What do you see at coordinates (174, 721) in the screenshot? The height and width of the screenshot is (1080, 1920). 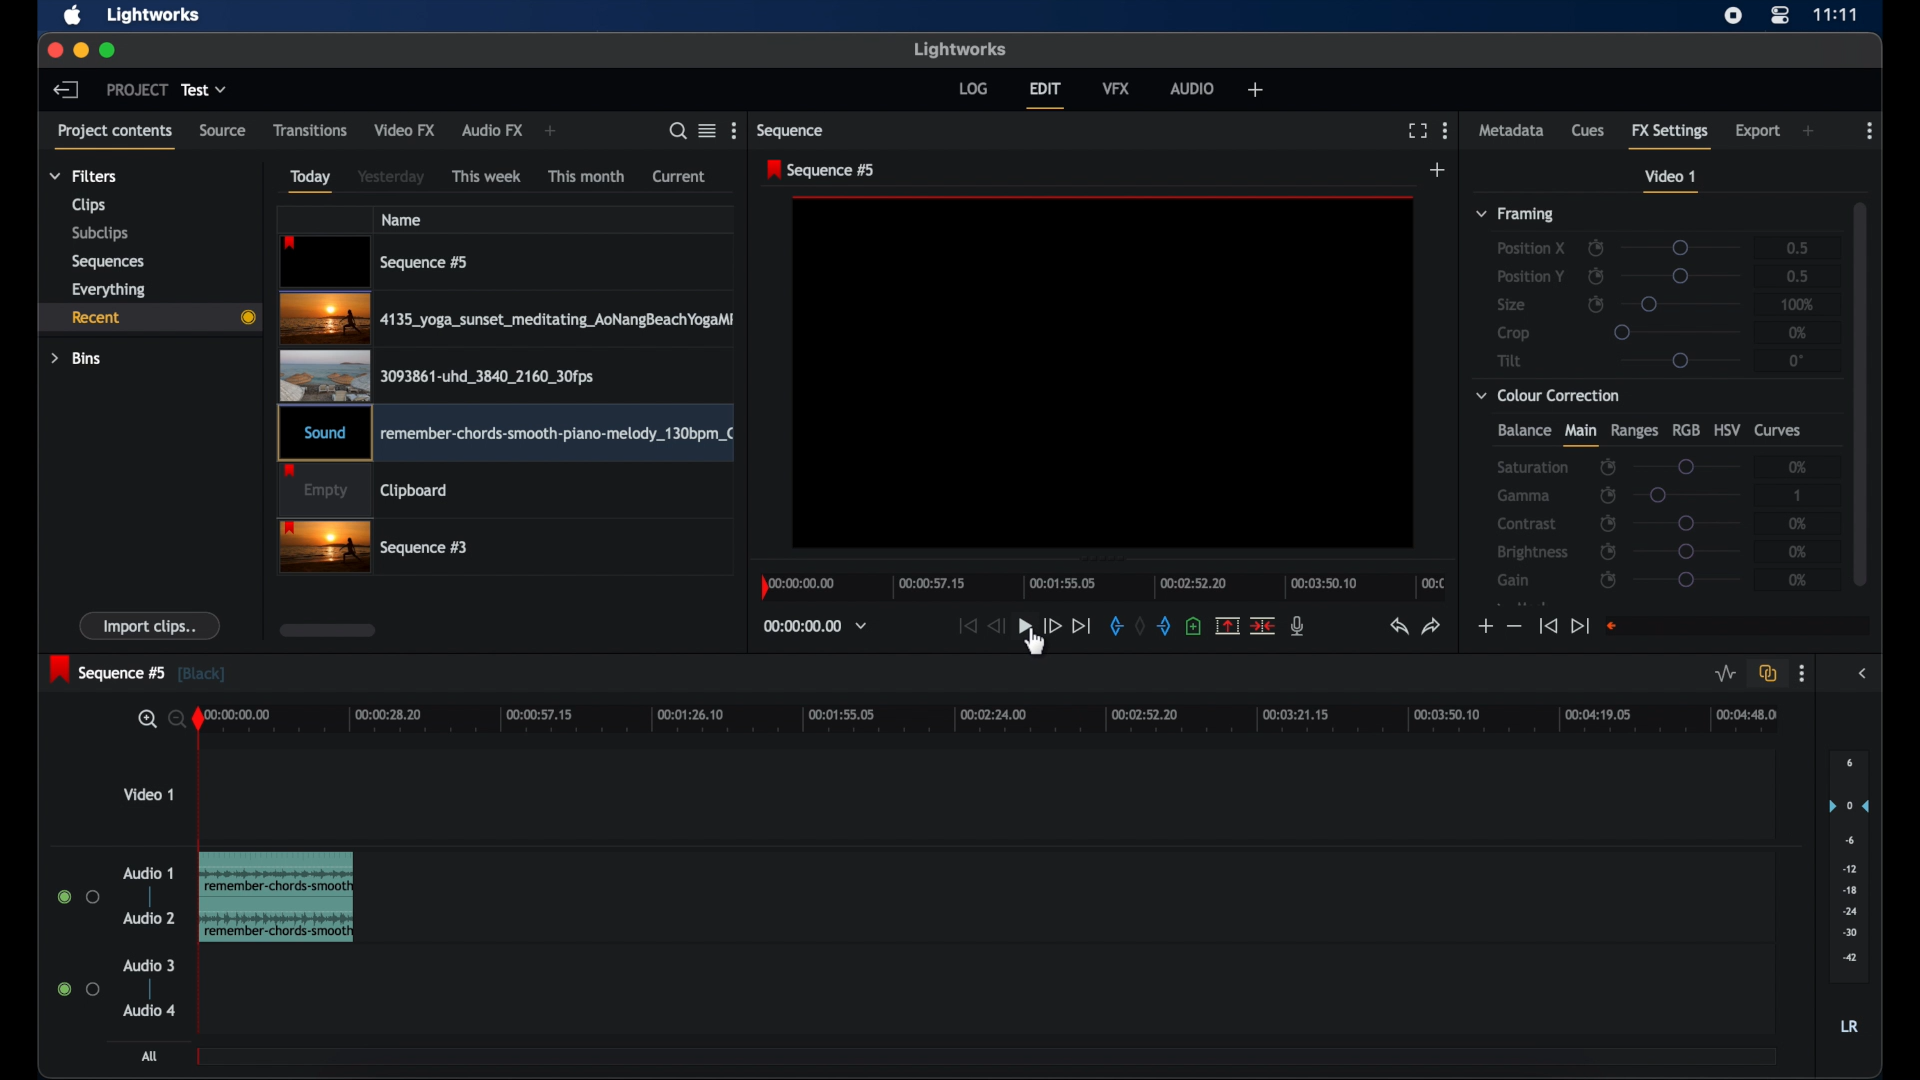 I see `zoom out` at bounding box center [174, 721].